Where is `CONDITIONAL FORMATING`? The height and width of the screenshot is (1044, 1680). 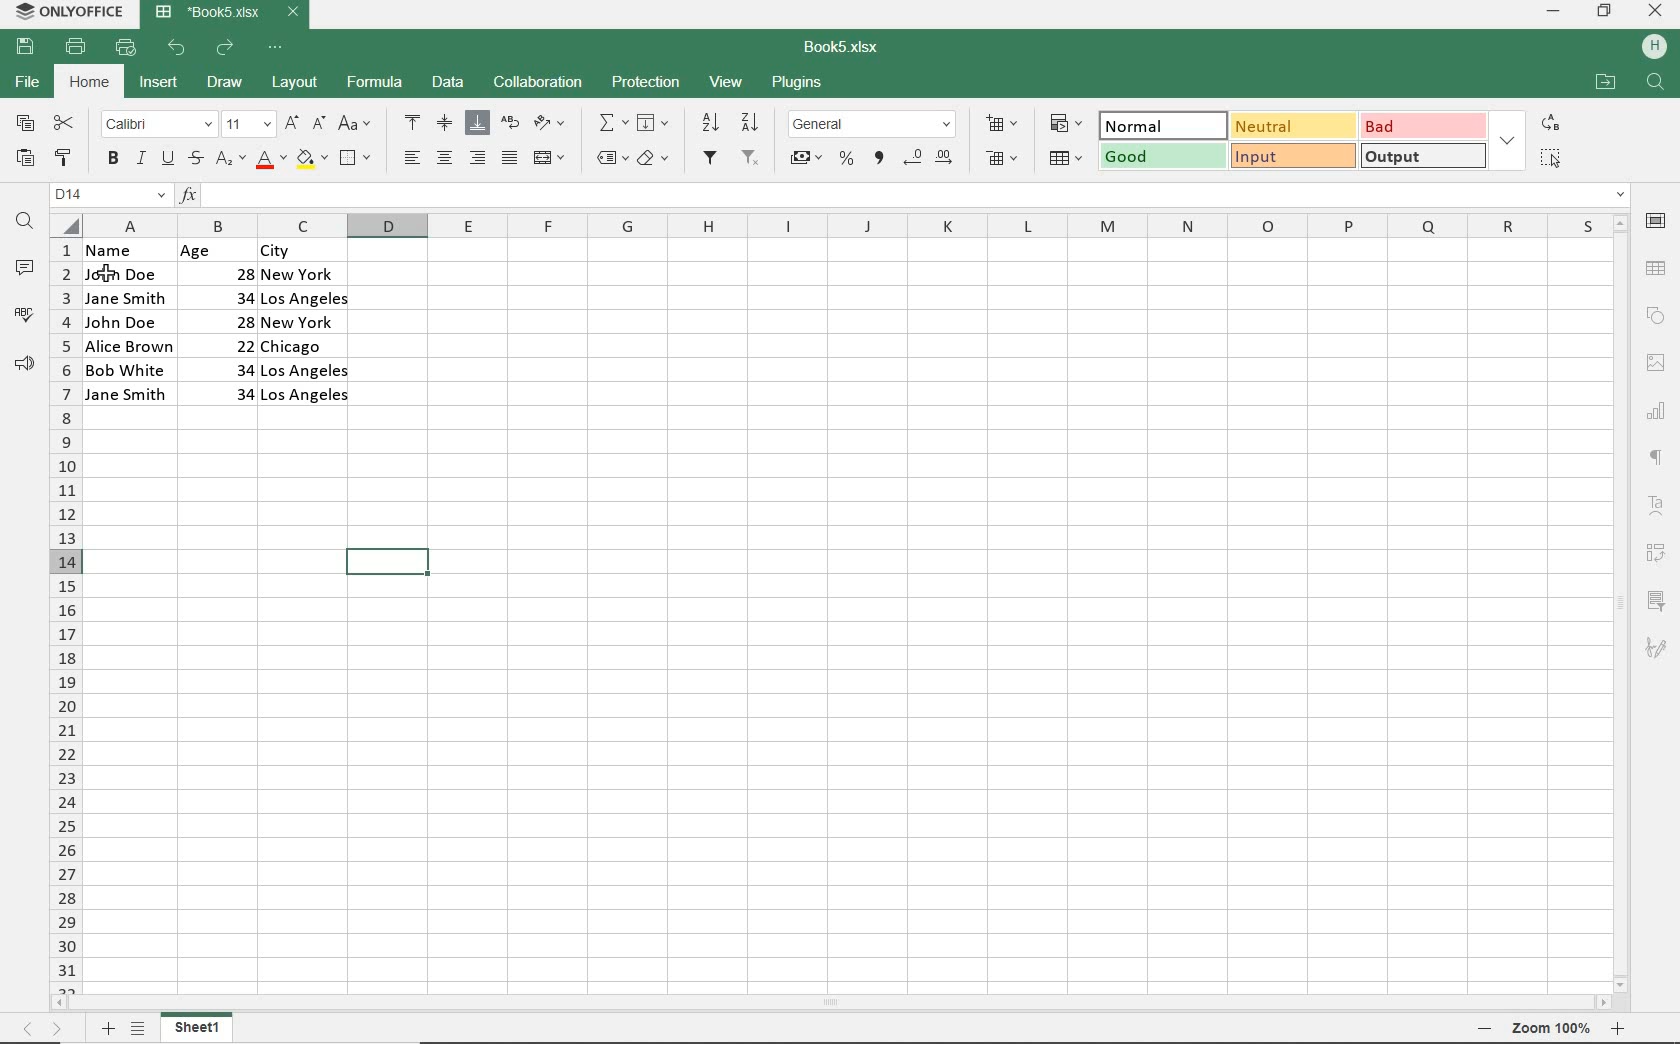
CONDITIONAL FORMATING is located at coordinates (1066, 123).